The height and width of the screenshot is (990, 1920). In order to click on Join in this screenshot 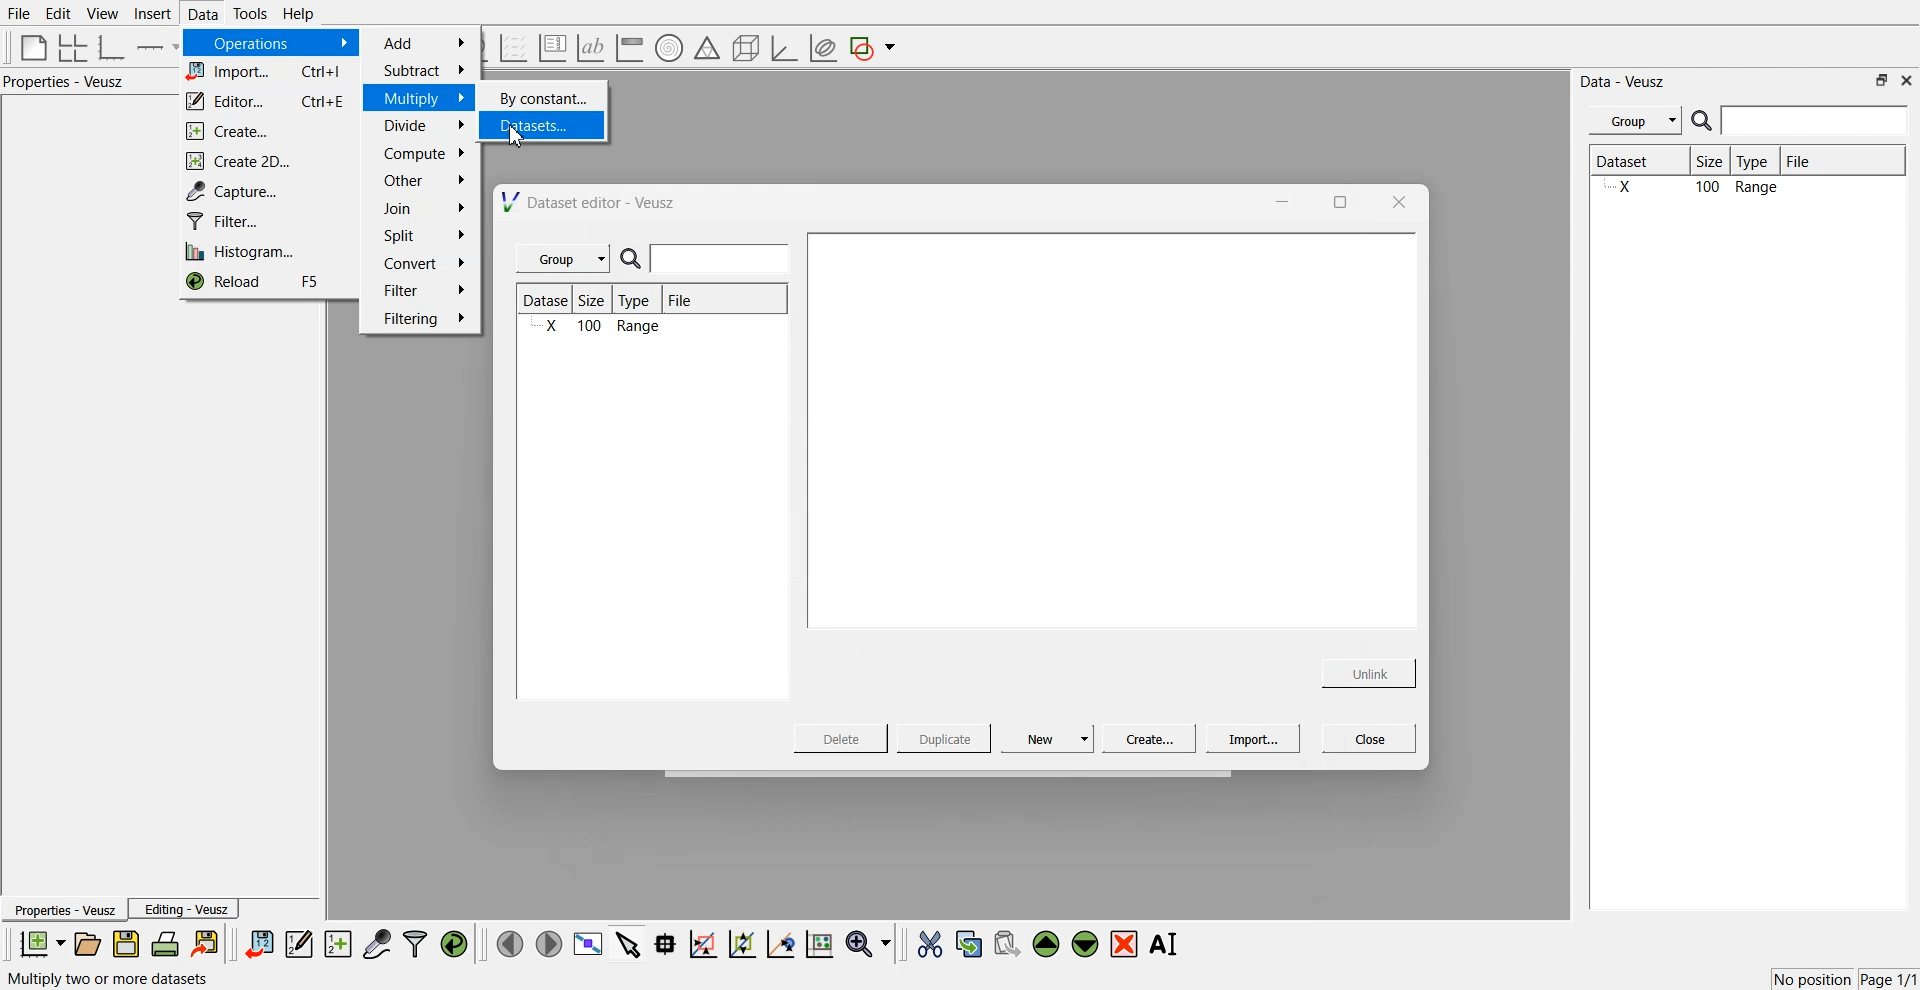, I will do `click(425, 211)`.